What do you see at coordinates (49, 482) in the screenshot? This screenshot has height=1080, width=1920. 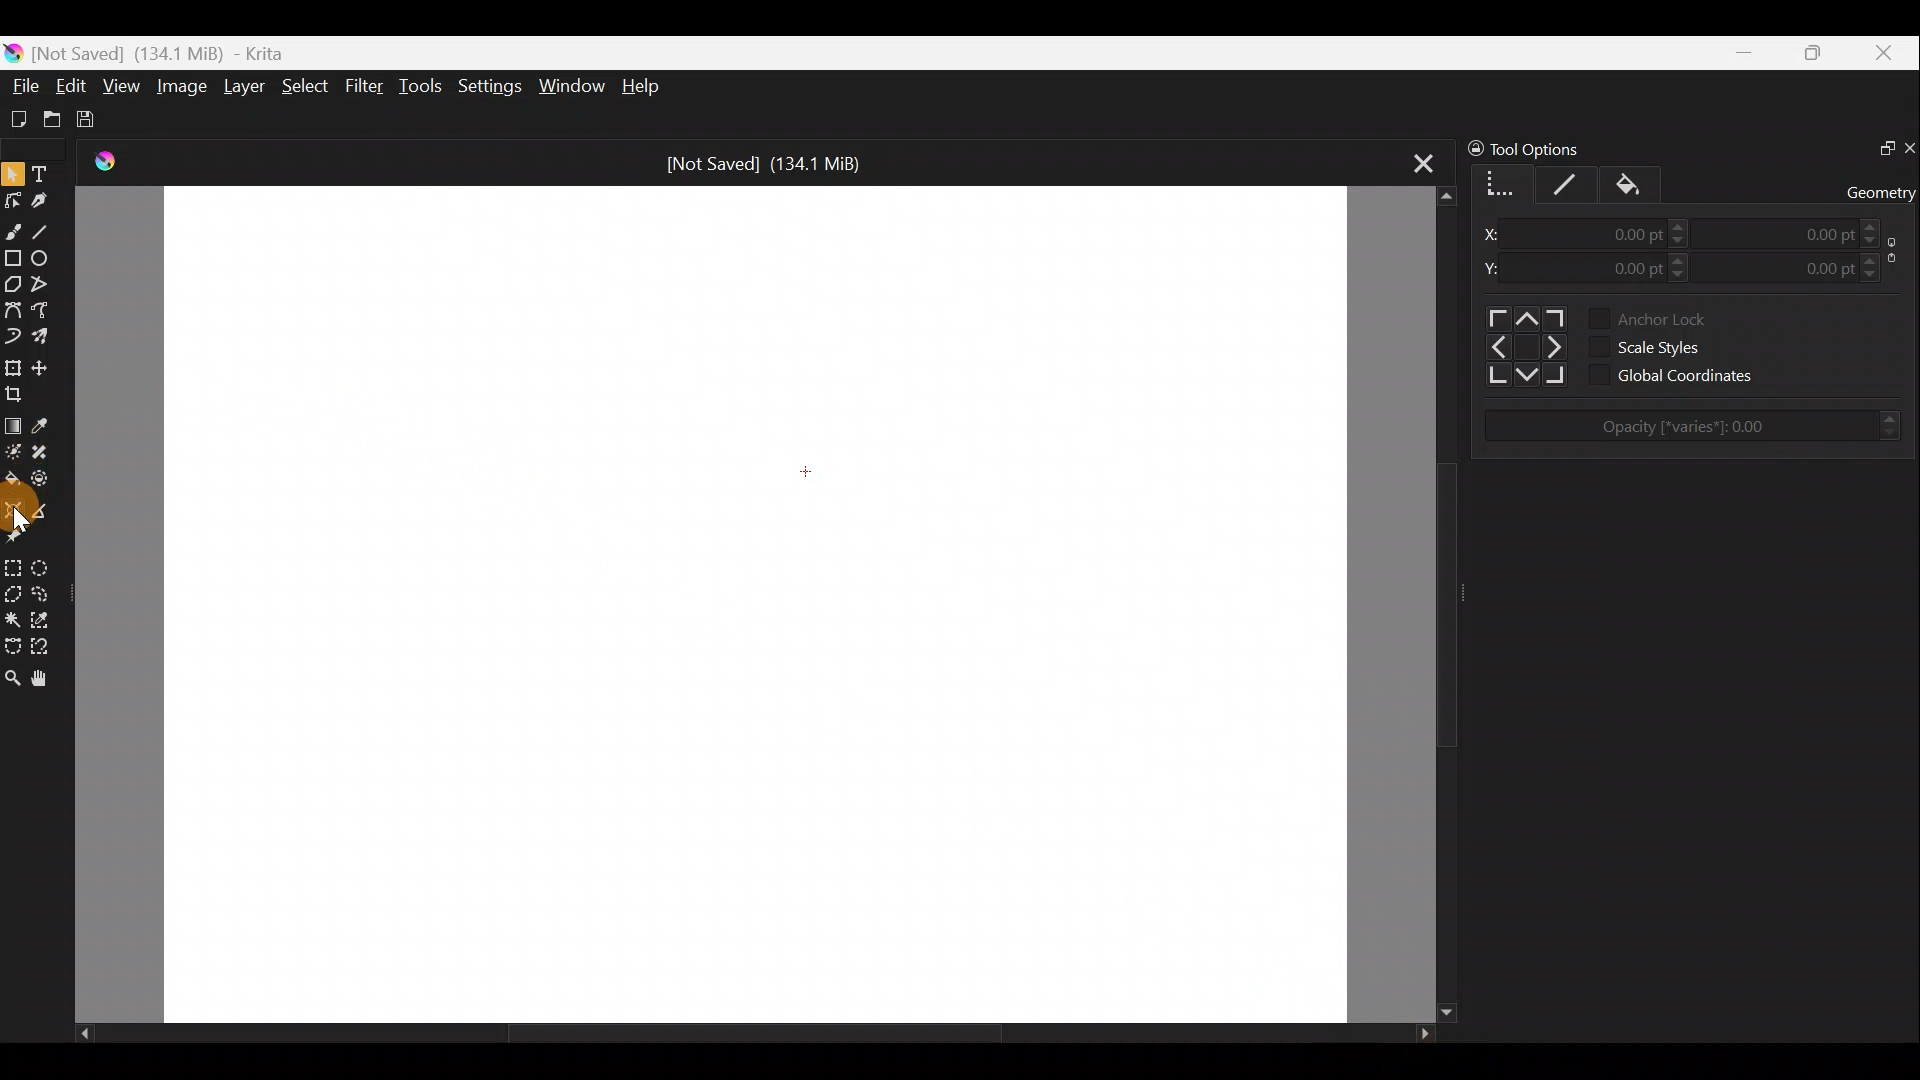 I see `Enclose and fill tool` at bounding box center [49, 482].